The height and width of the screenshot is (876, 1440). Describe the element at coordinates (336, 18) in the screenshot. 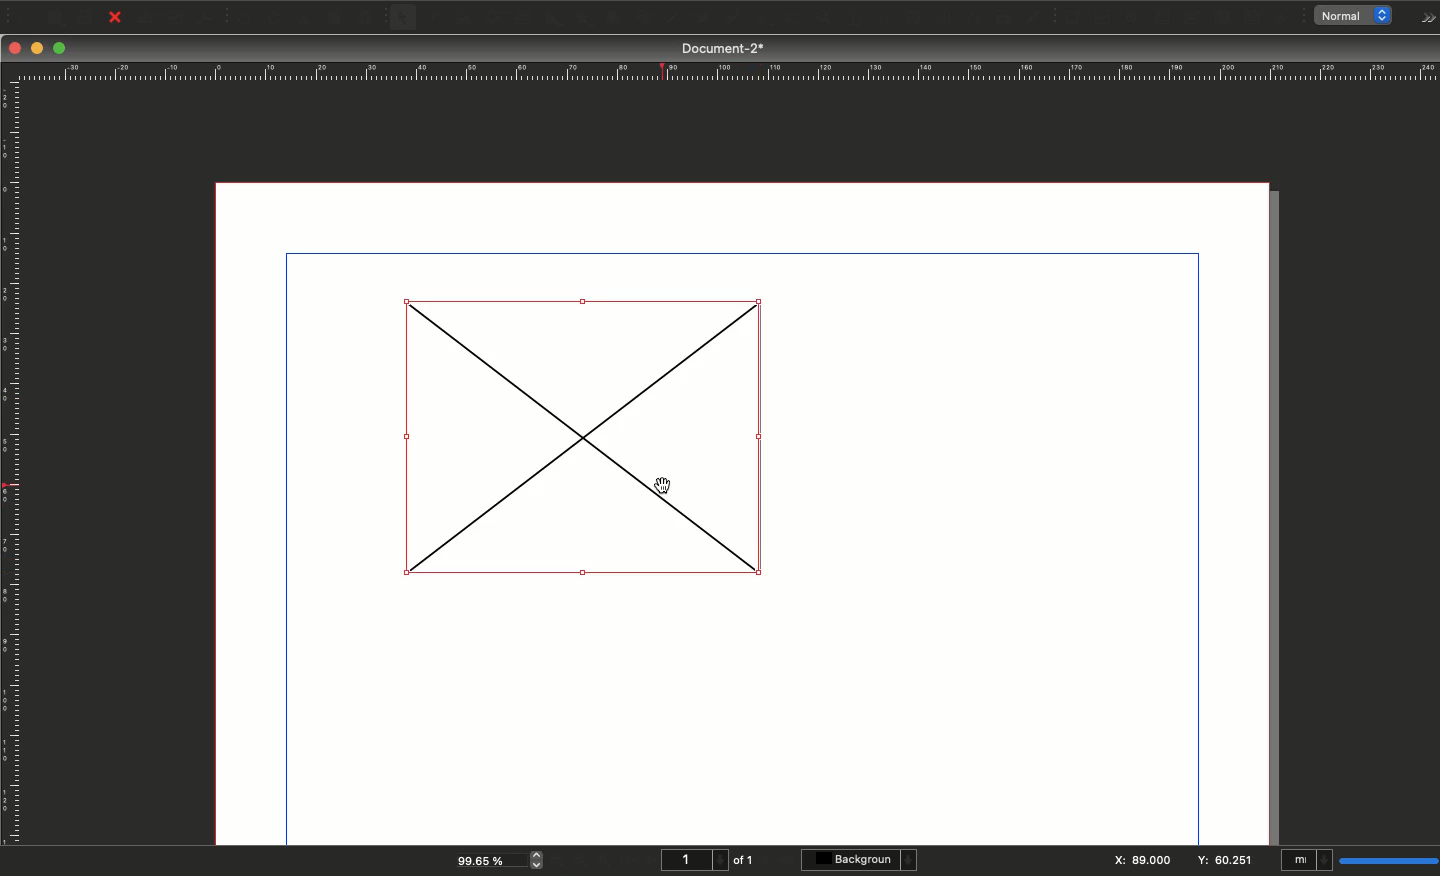

I see `Copy` at that location.